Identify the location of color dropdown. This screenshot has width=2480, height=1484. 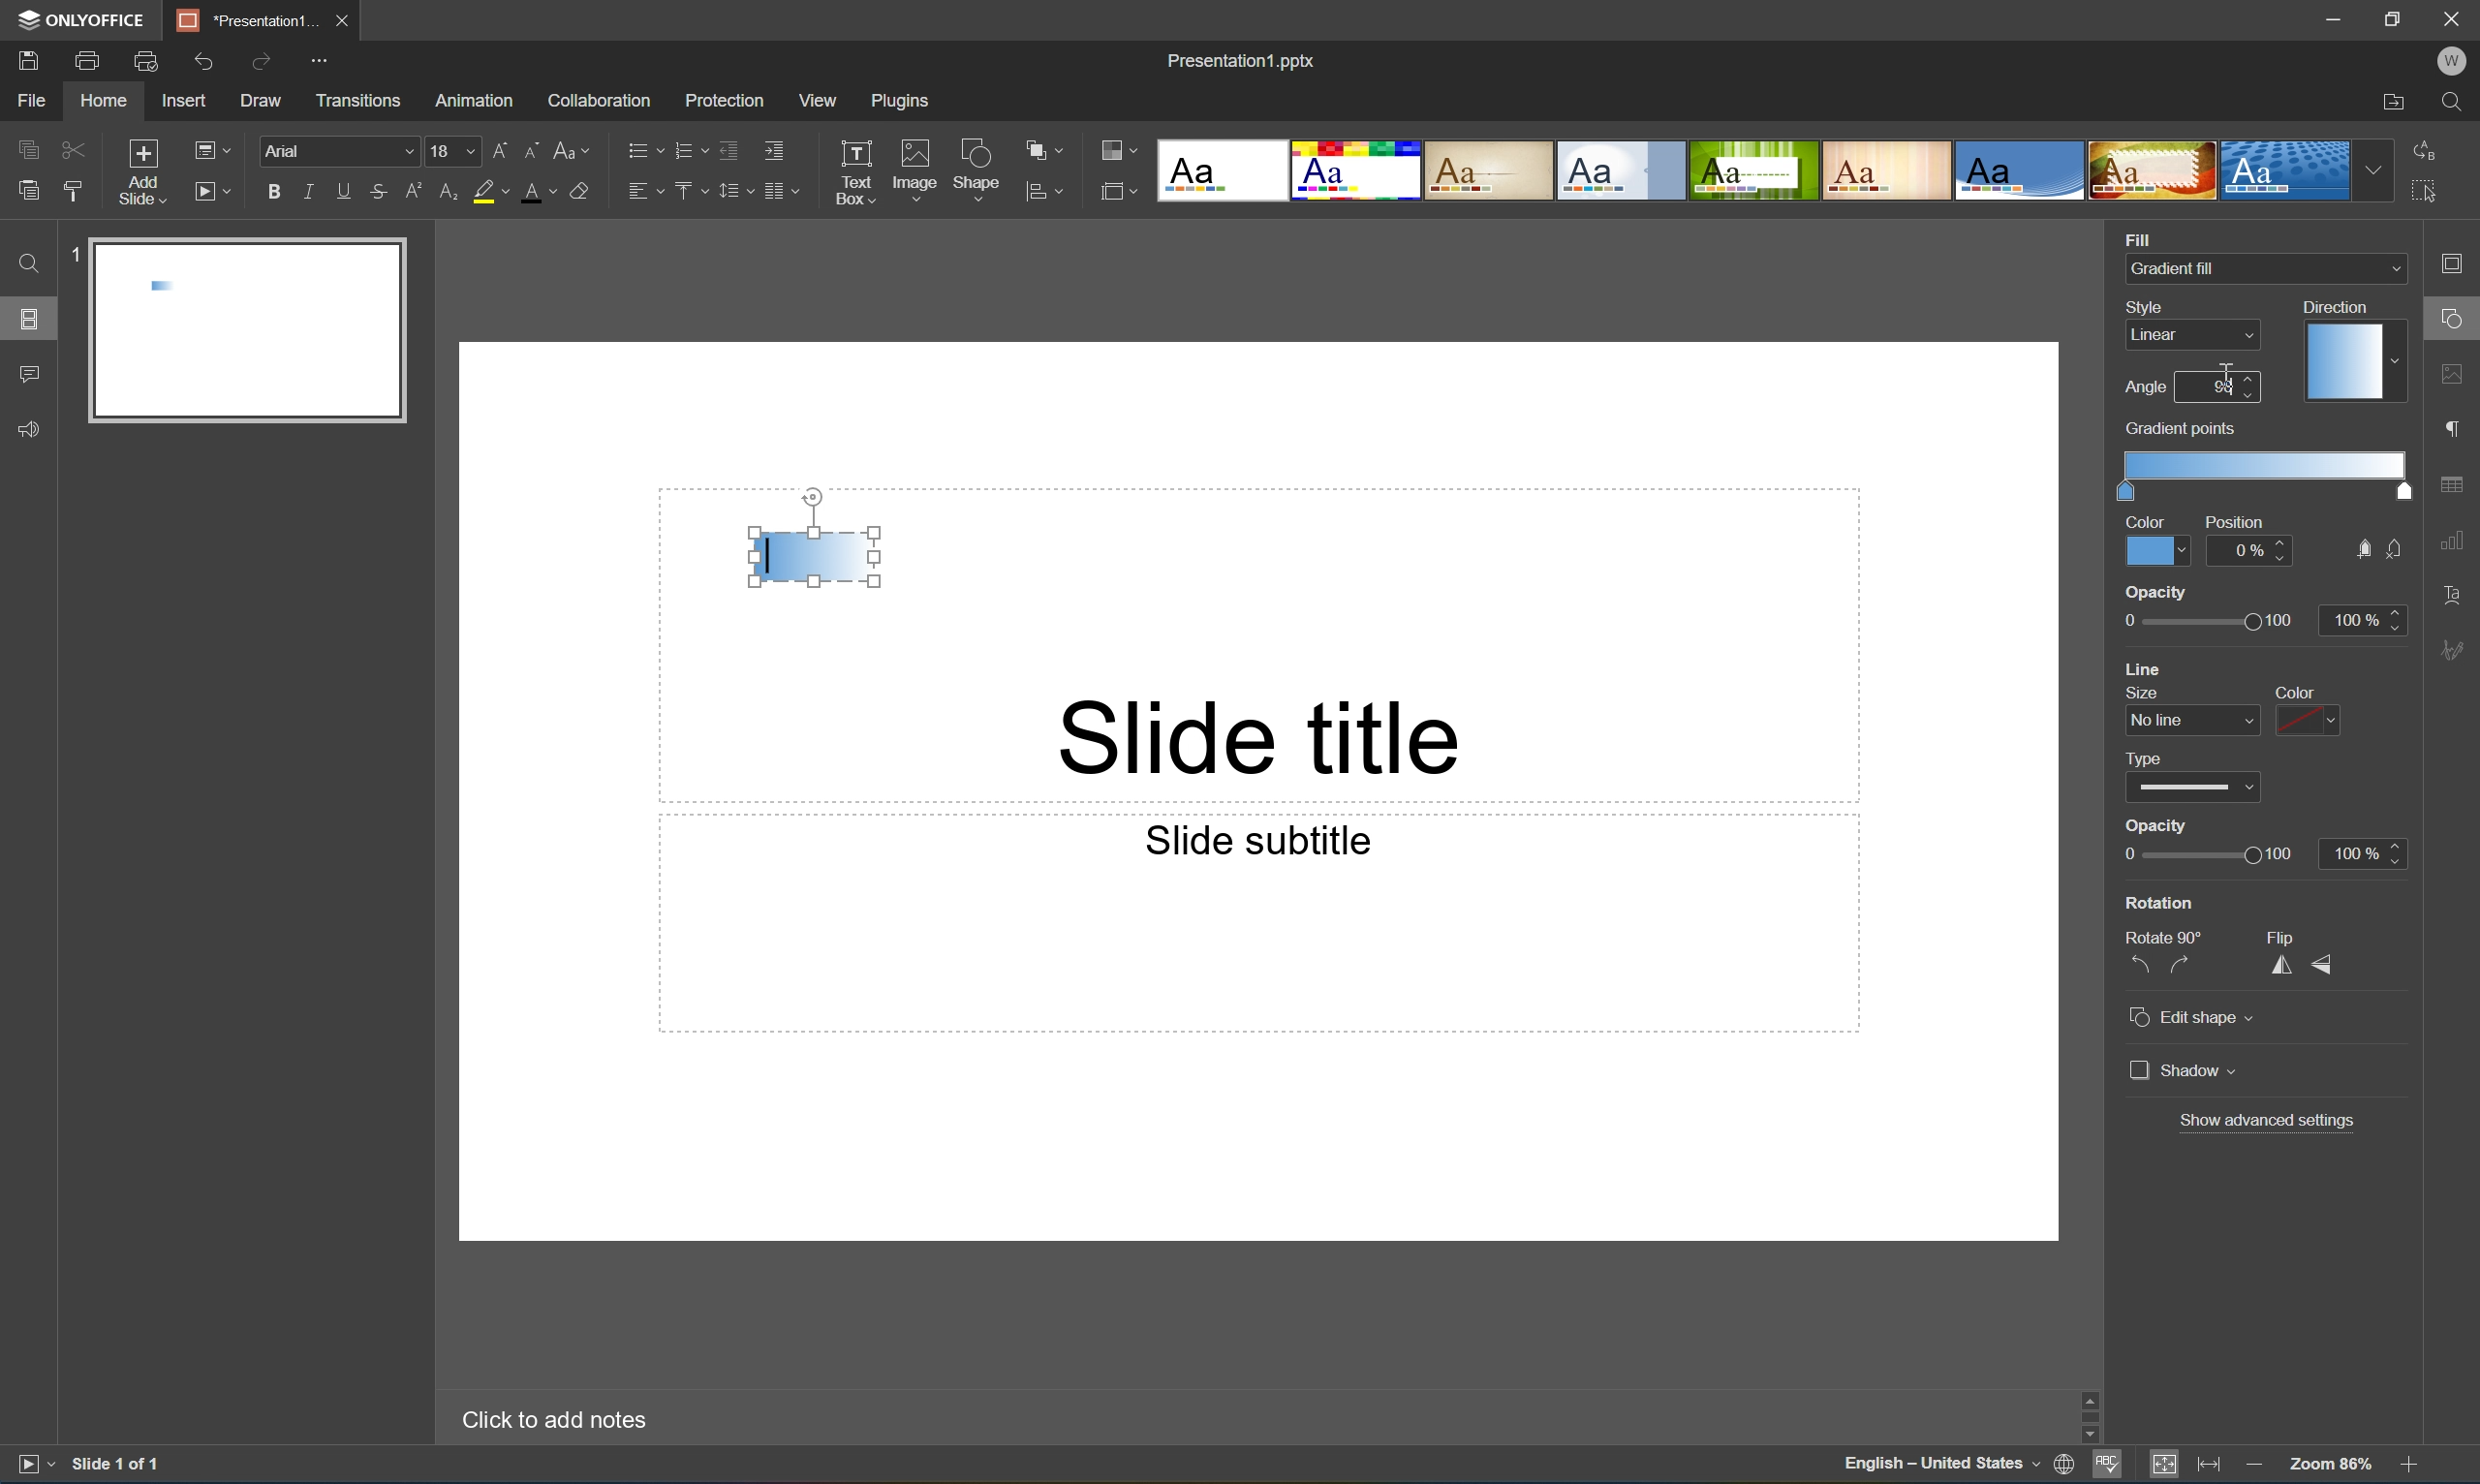
(2309, 720).